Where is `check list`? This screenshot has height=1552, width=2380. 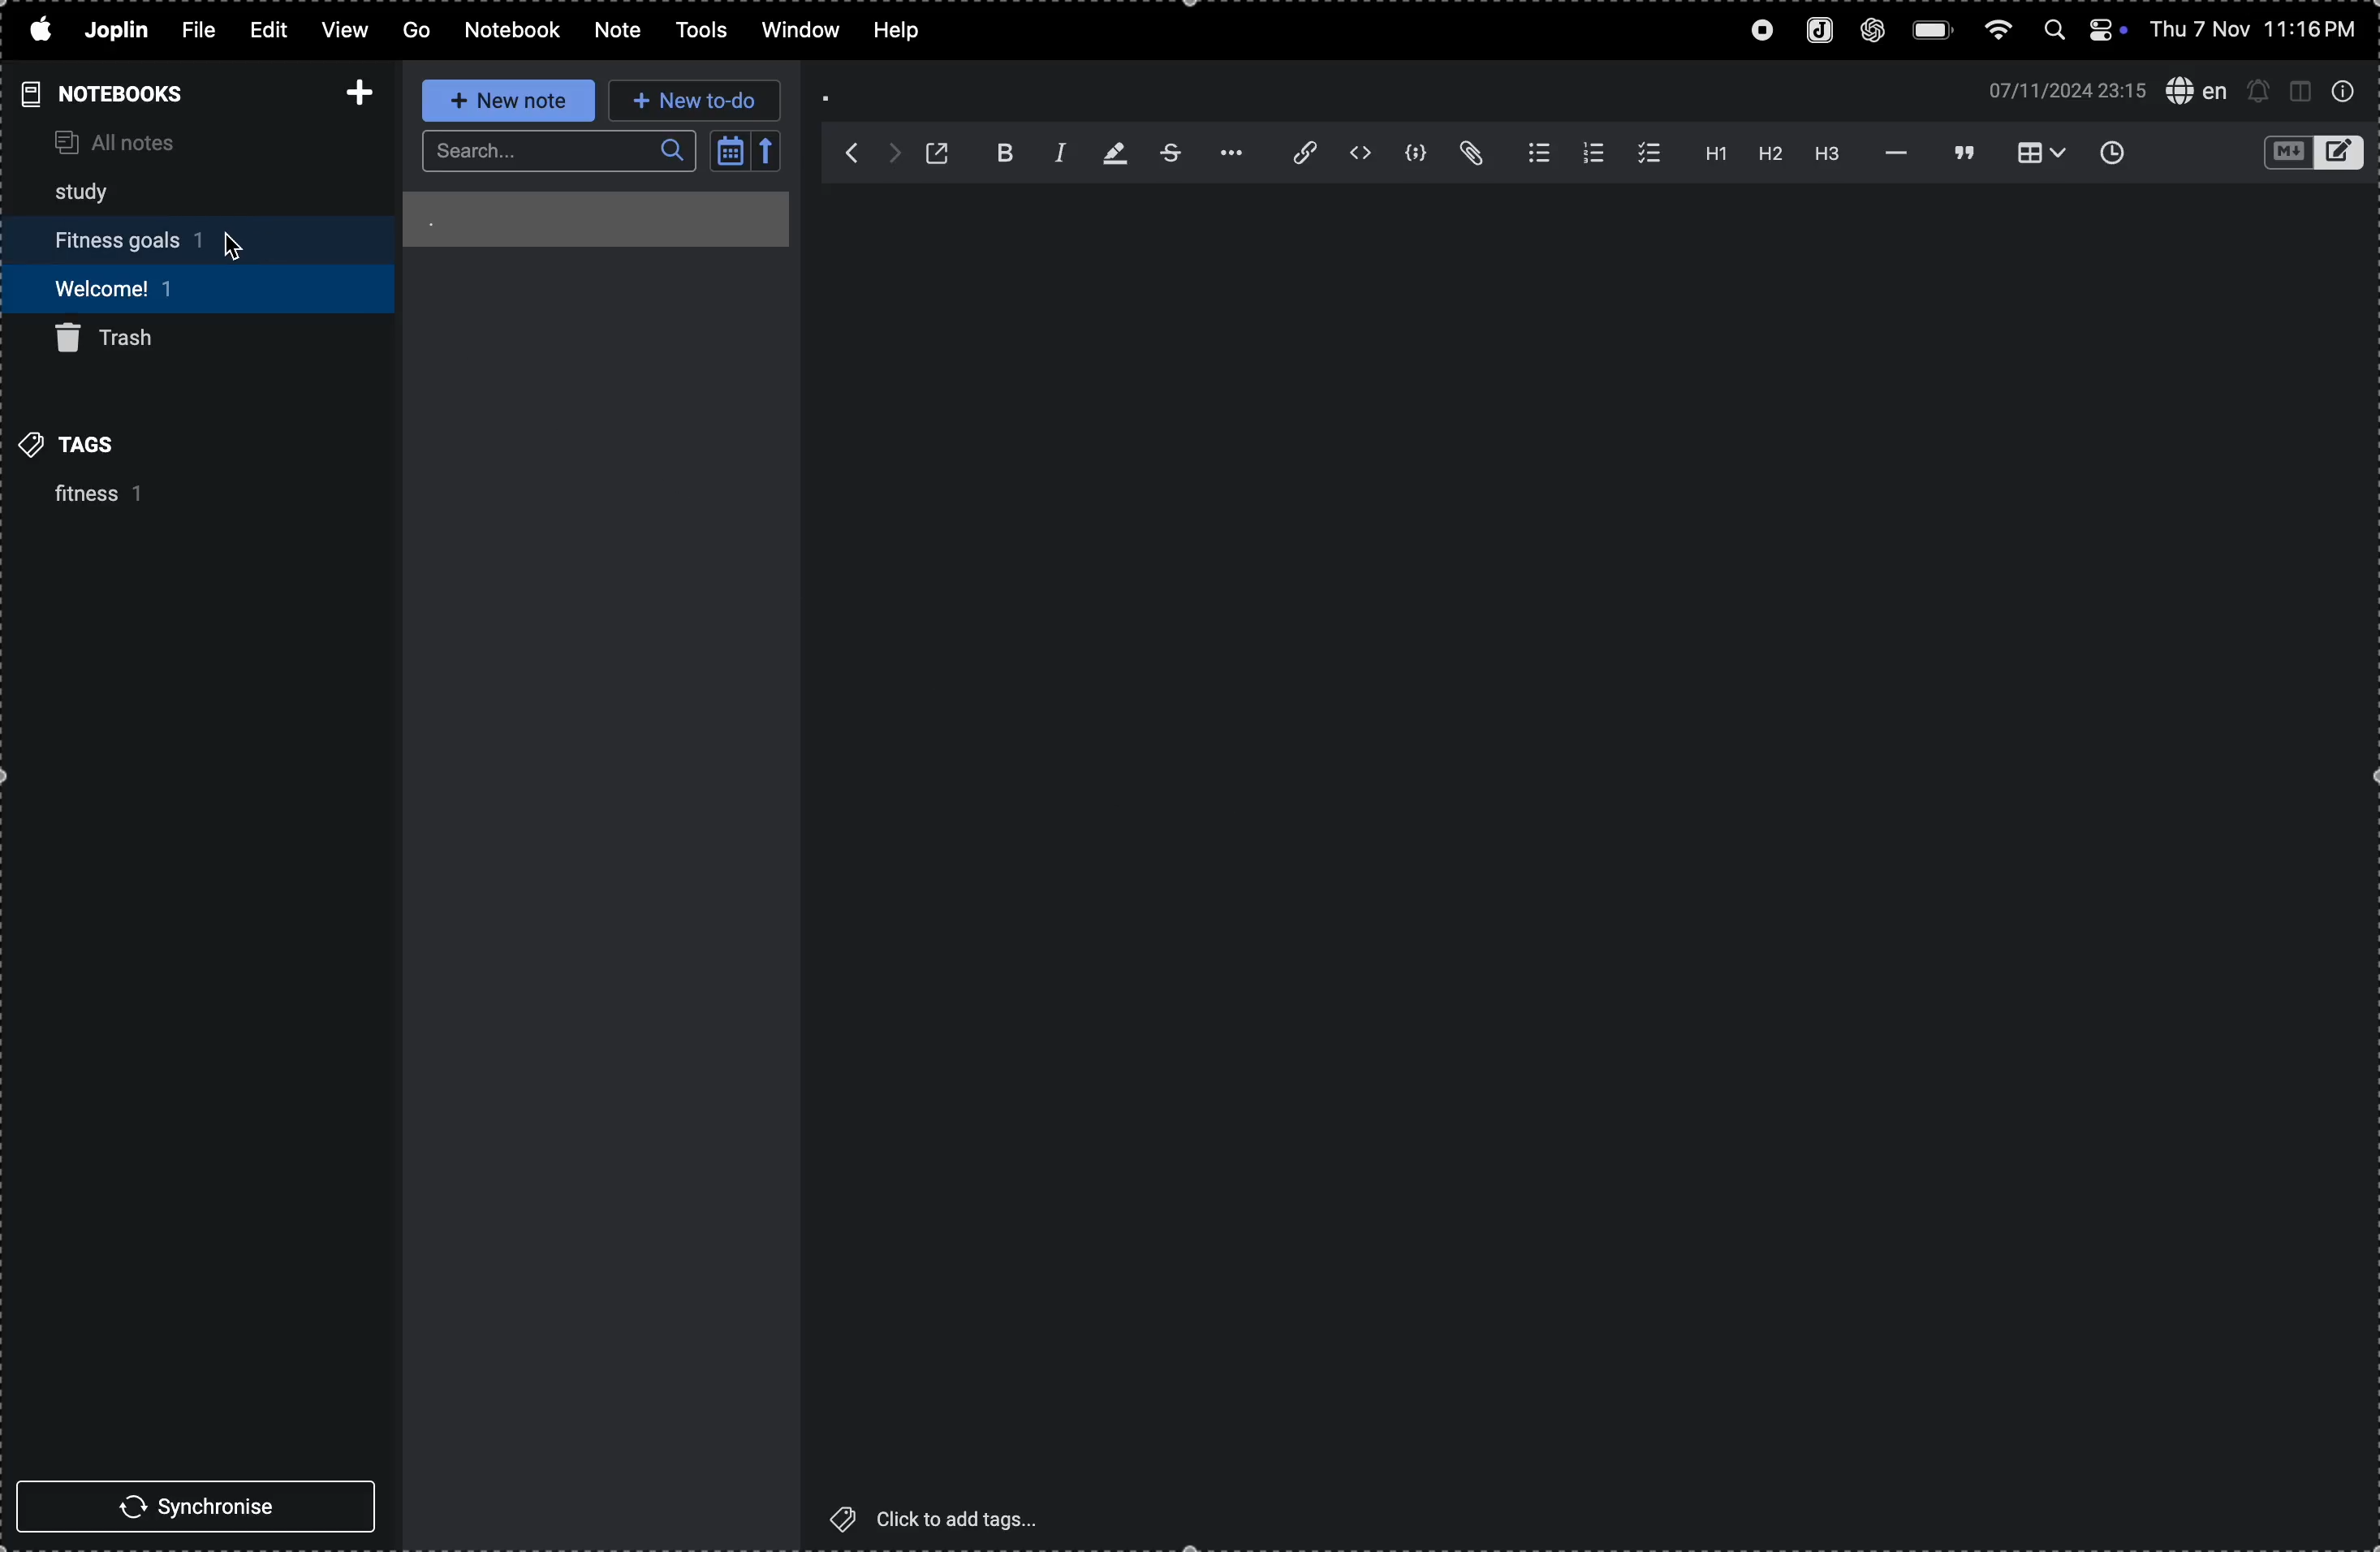
check list is located at coordinates (1647, 152).